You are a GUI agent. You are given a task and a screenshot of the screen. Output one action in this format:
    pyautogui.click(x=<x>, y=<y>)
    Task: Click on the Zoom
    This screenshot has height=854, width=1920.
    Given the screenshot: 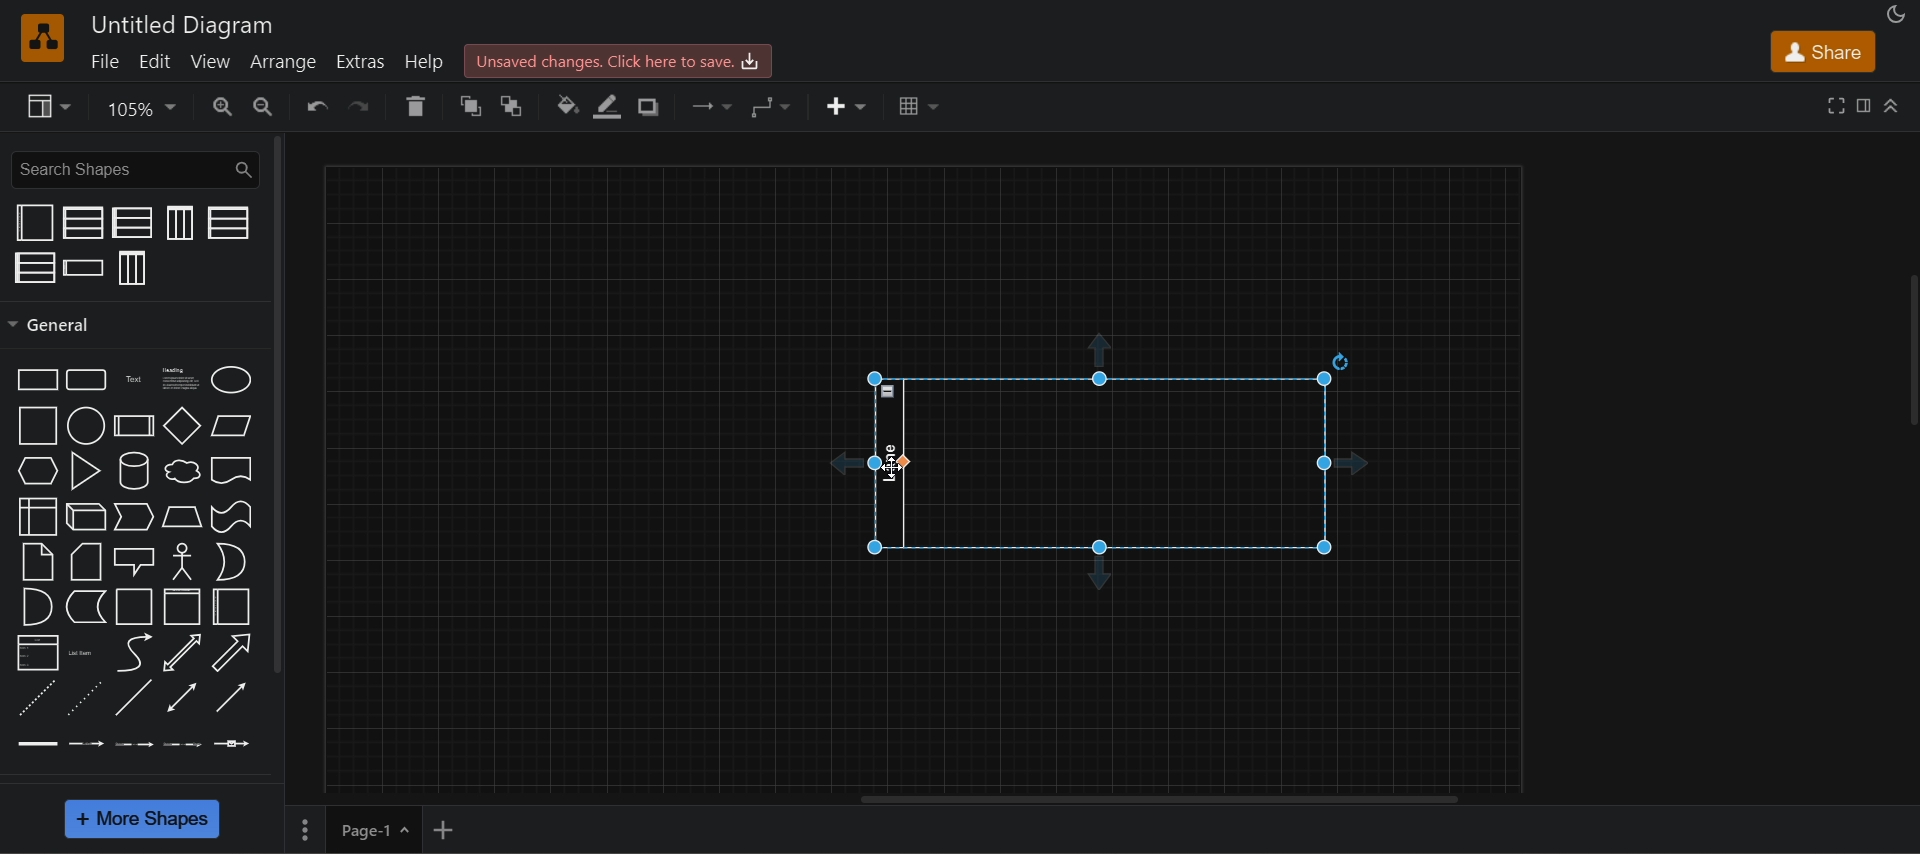 What is the action you would take?
    pyautogui.click(x=144, y=106)
    